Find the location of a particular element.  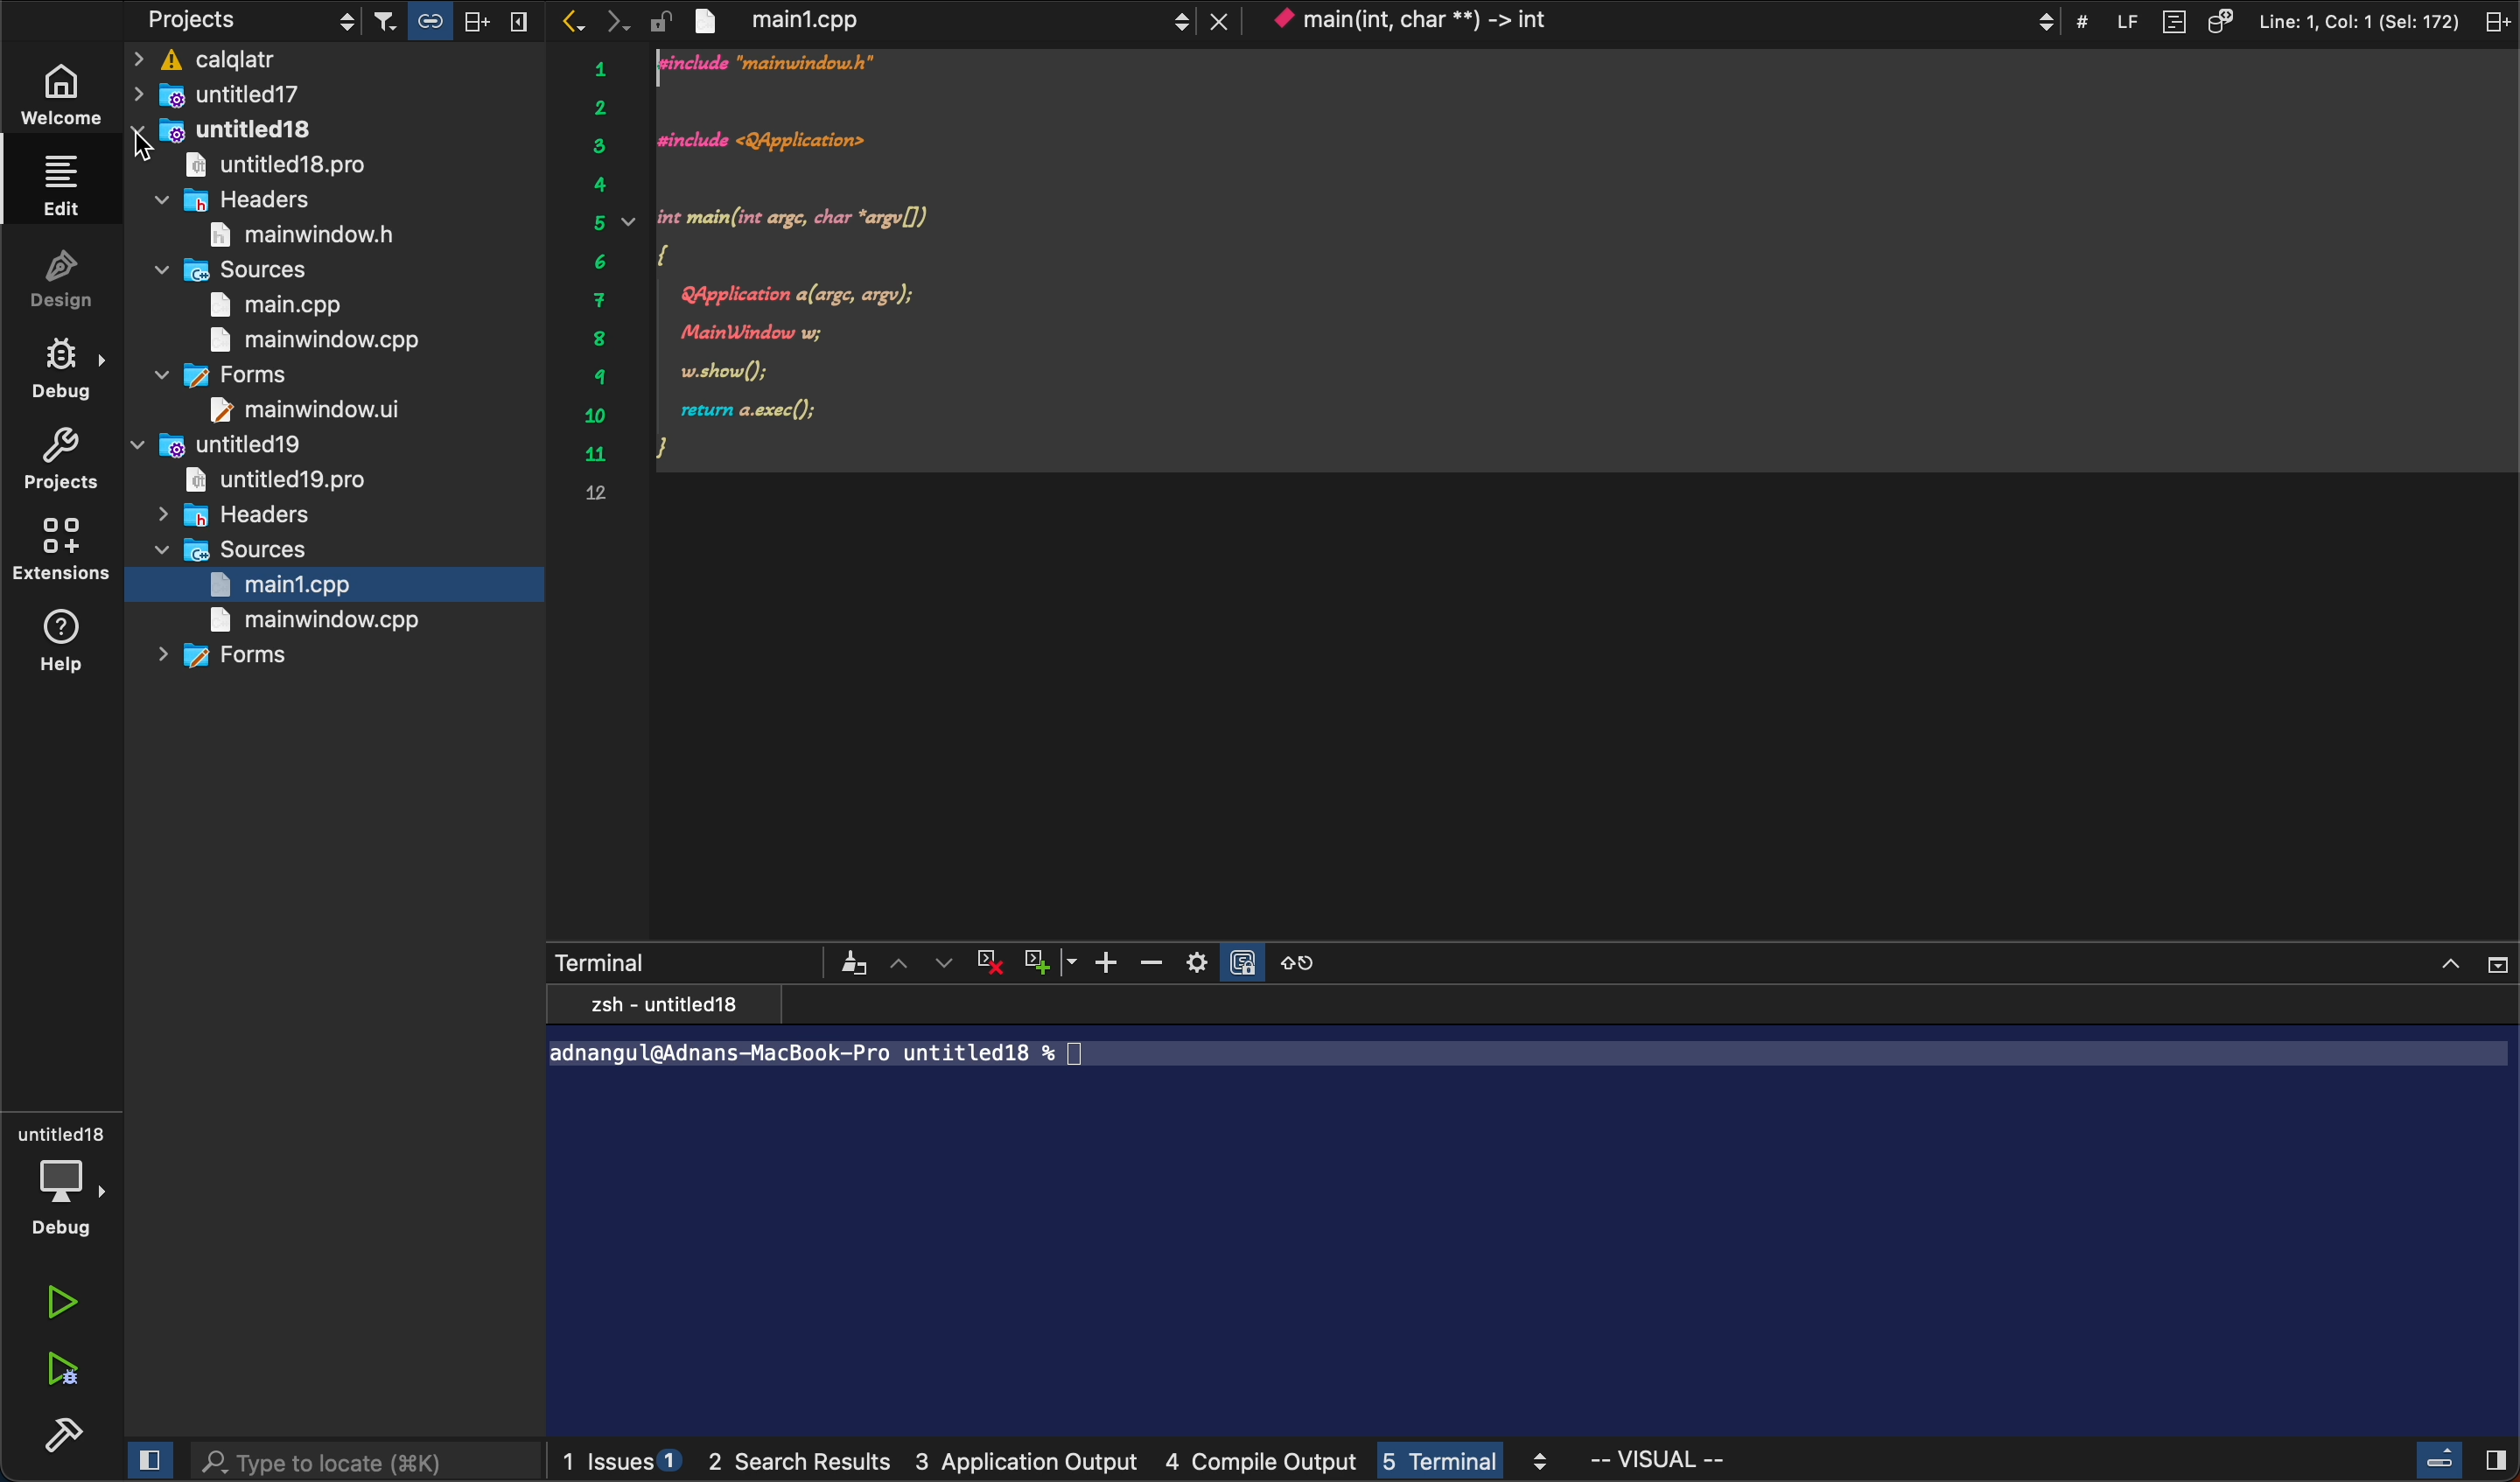

search bar is located at coordinates (360, 1459).